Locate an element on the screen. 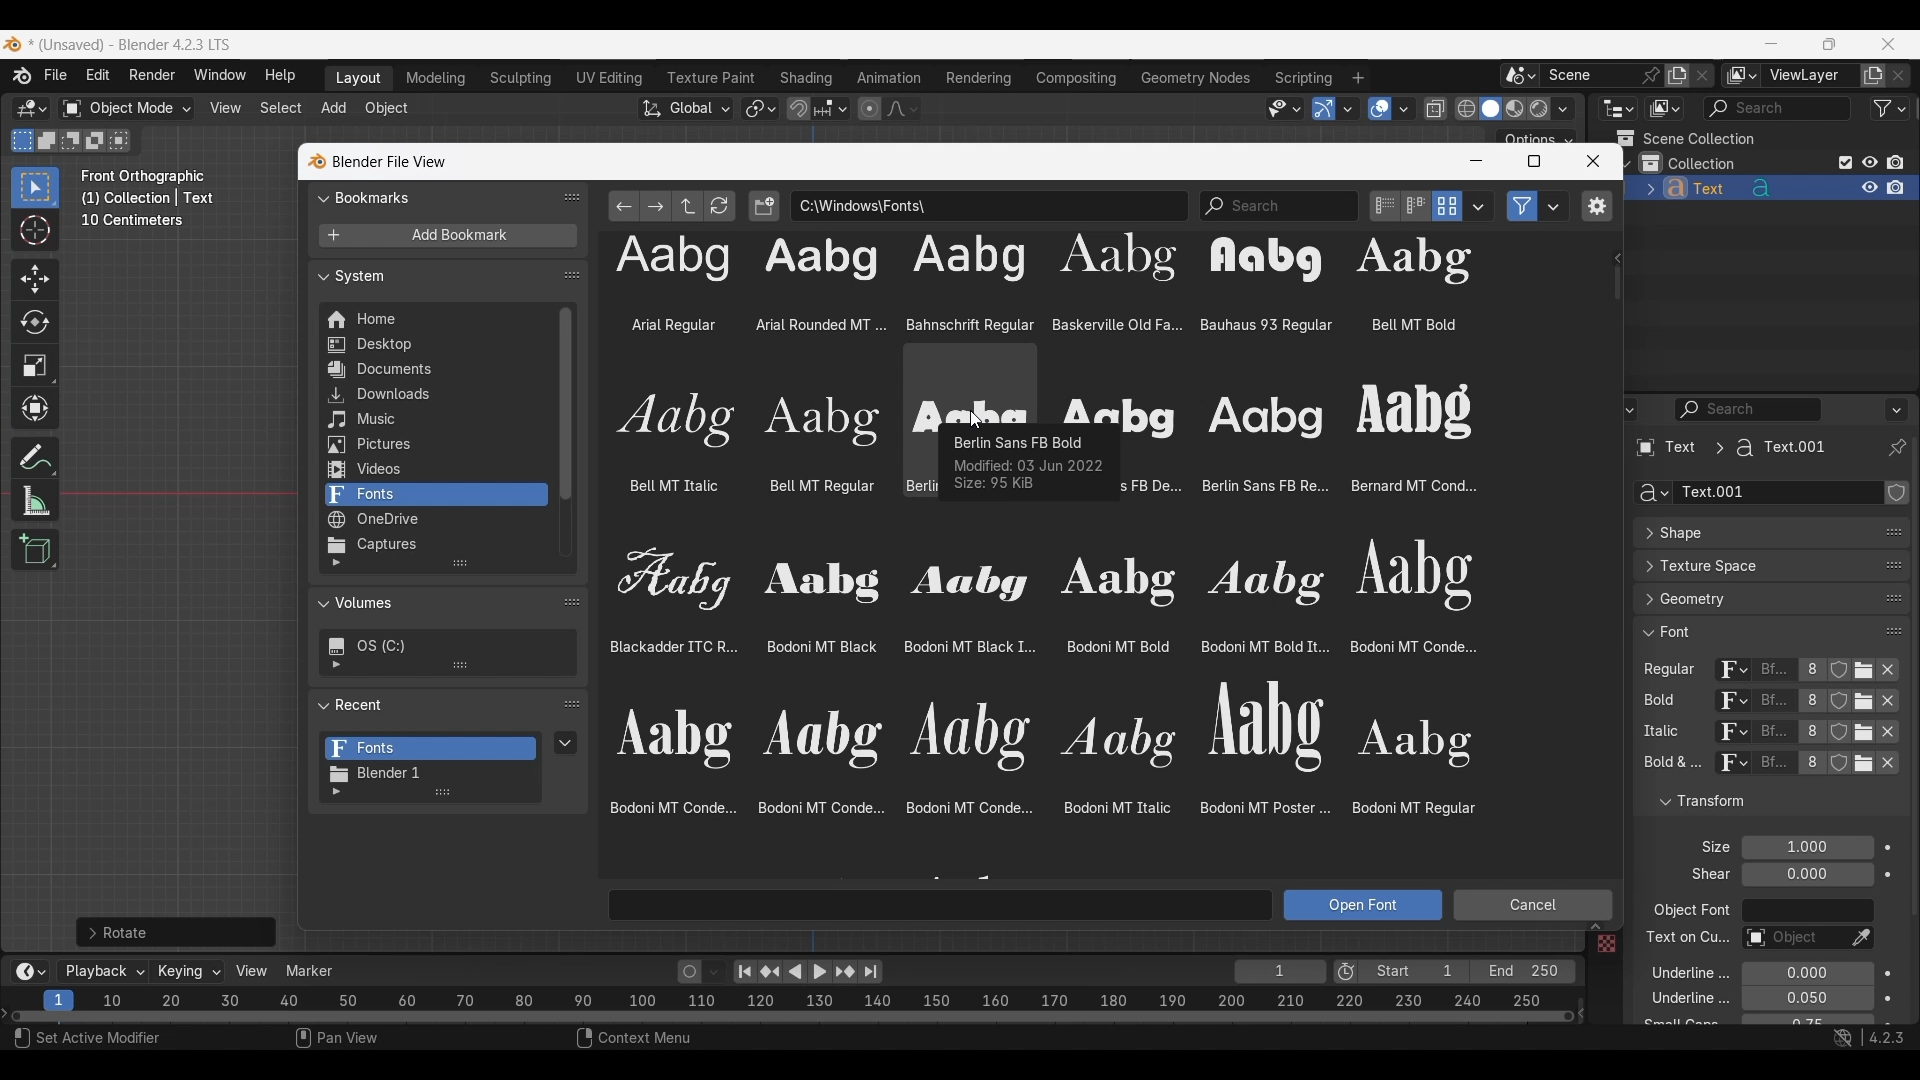 The image size is (1920, 1080). Filter files is located at coordinates (1522, 206).